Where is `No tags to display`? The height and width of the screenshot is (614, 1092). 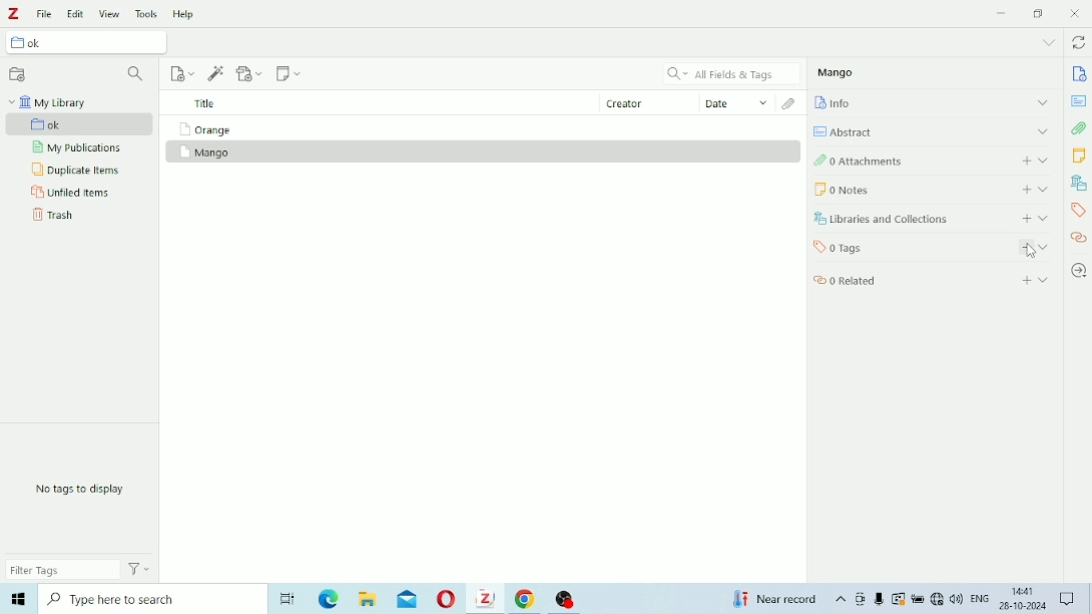 No tags to display is located at coordinates (83, 490).